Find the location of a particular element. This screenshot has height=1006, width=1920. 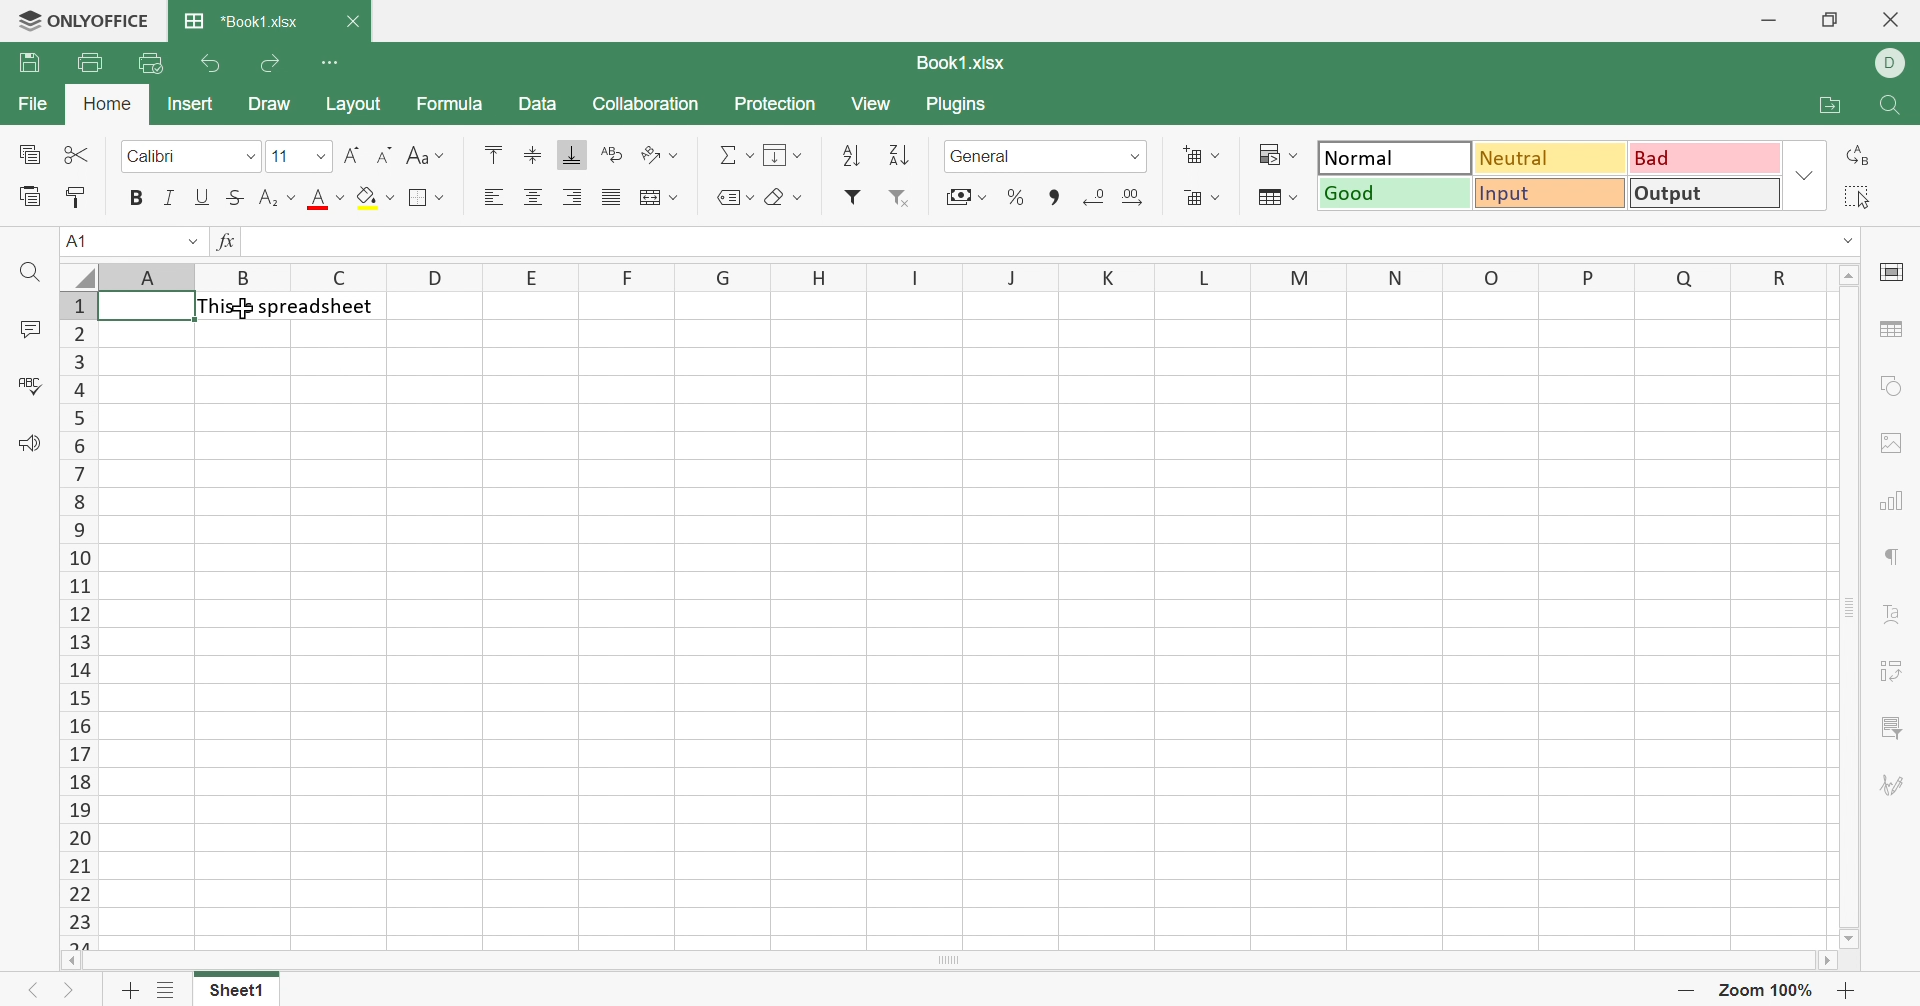

Comma styles is located at coordinates (1051, 197).